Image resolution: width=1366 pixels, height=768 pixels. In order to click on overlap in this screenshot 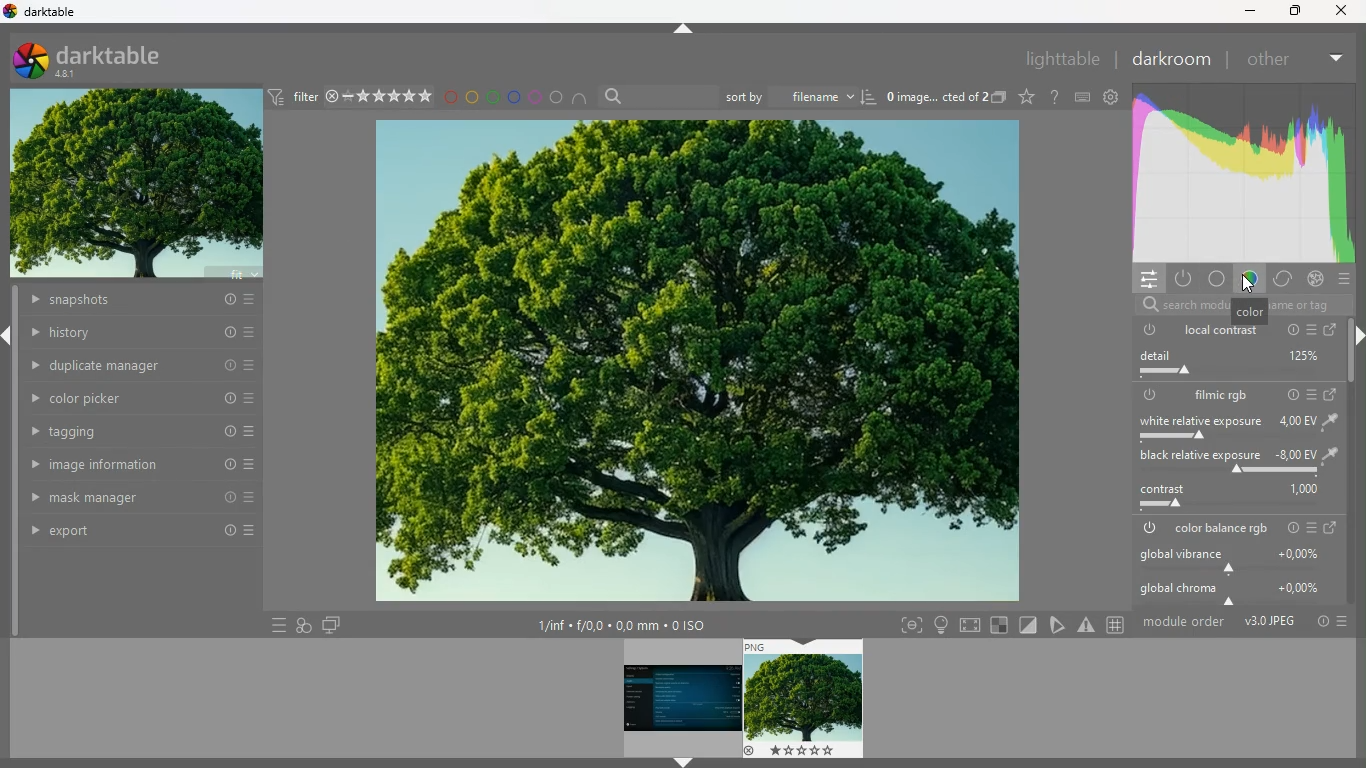, I will do `click(304, 623)`.